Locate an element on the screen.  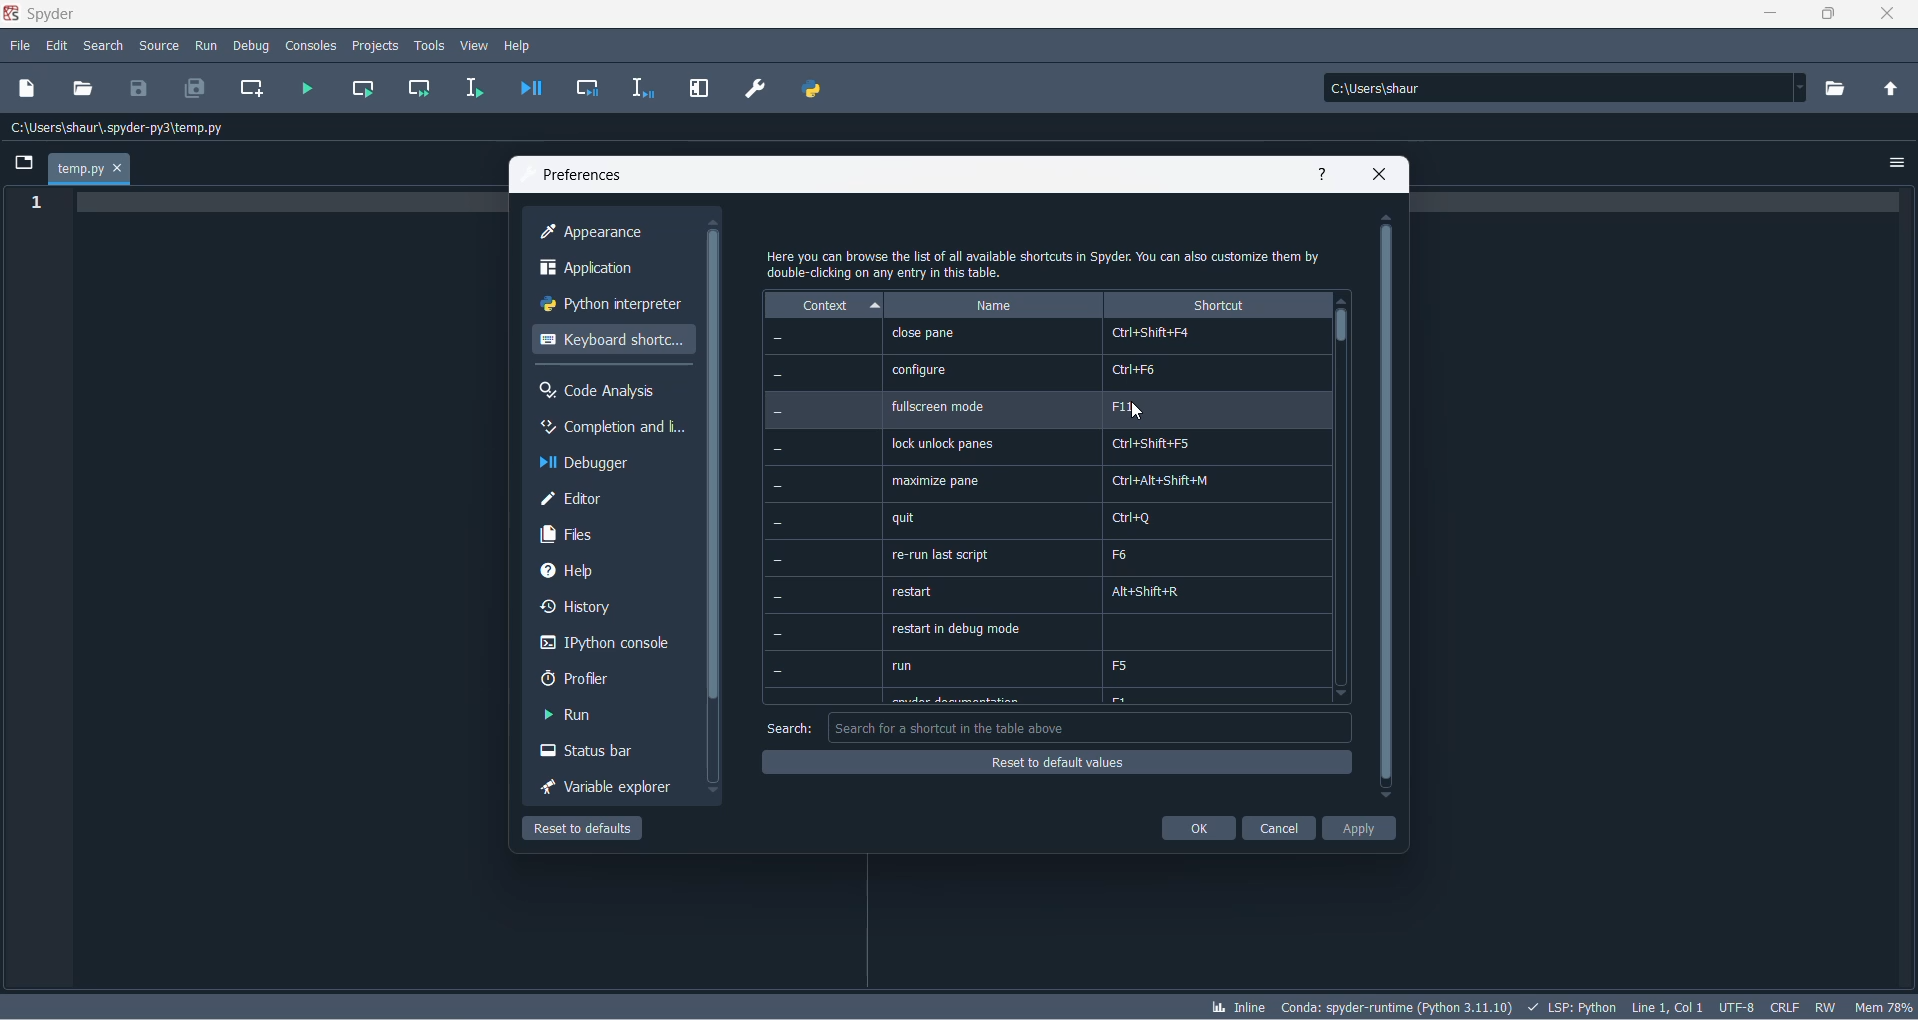
save all is located at coordinates (192, 90).